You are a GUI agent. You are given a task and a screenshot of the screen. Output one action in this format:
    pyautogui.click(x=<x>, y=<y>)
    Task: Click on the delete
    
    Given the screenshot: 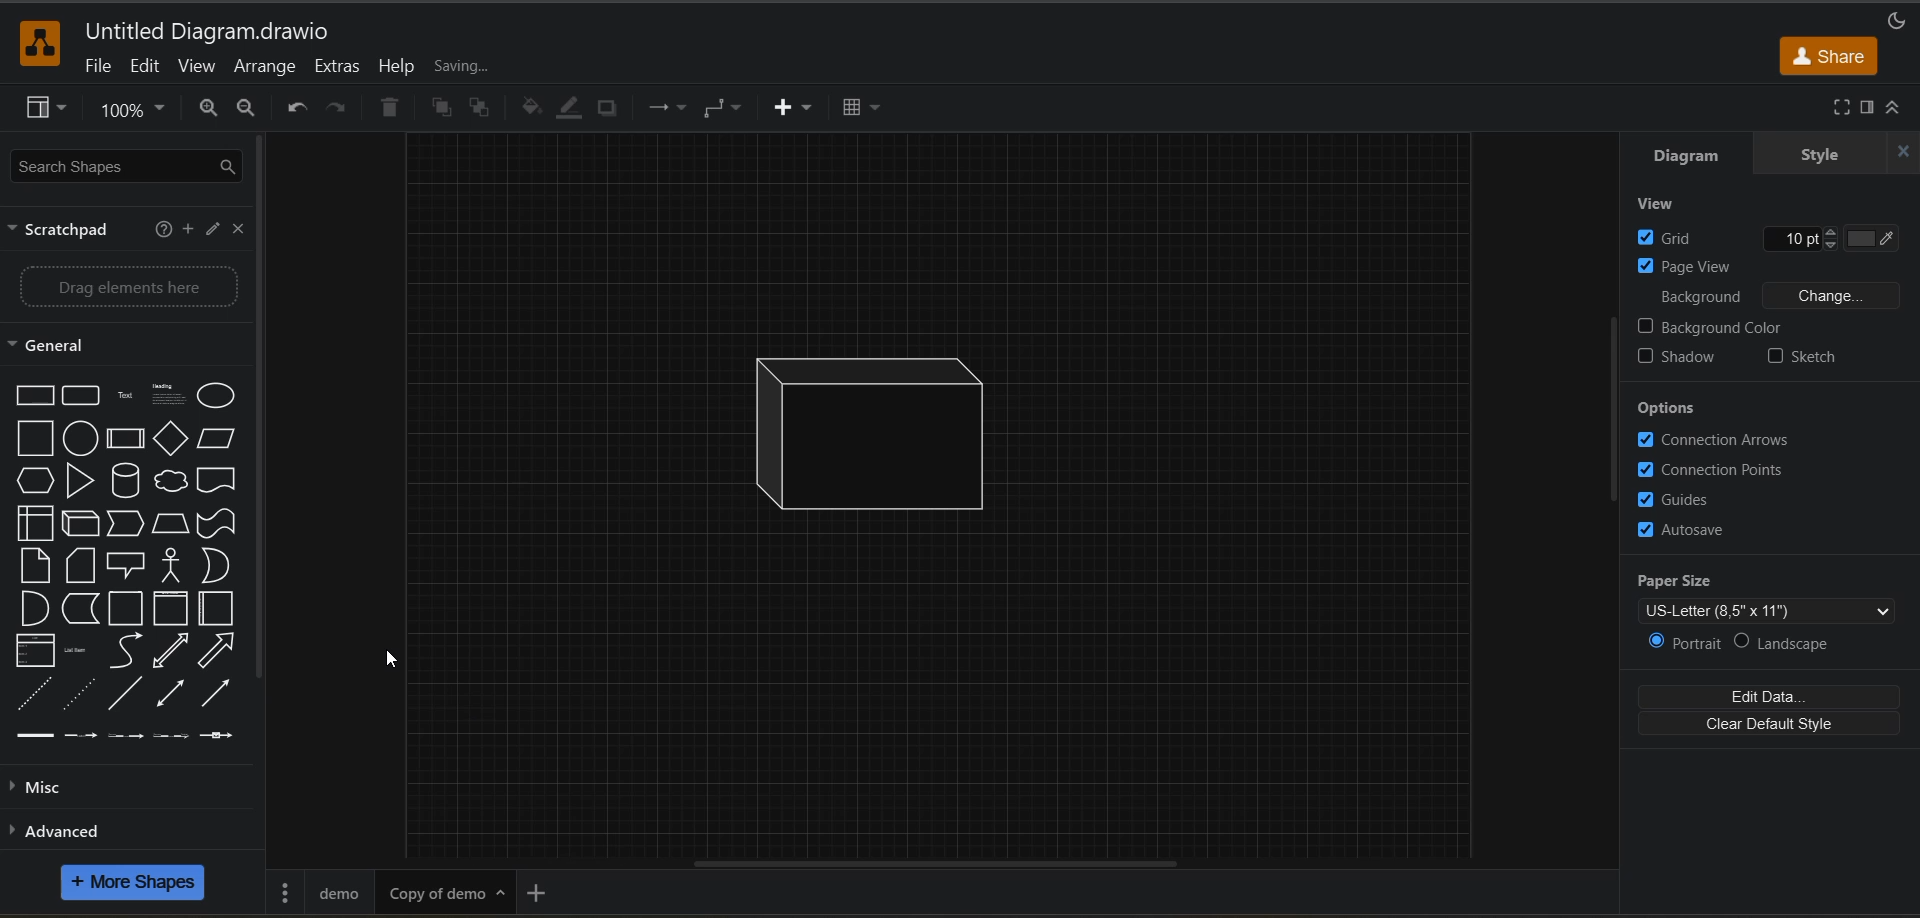 What is the action you would take?
    pyautogui.click(x=389, y=107)
    